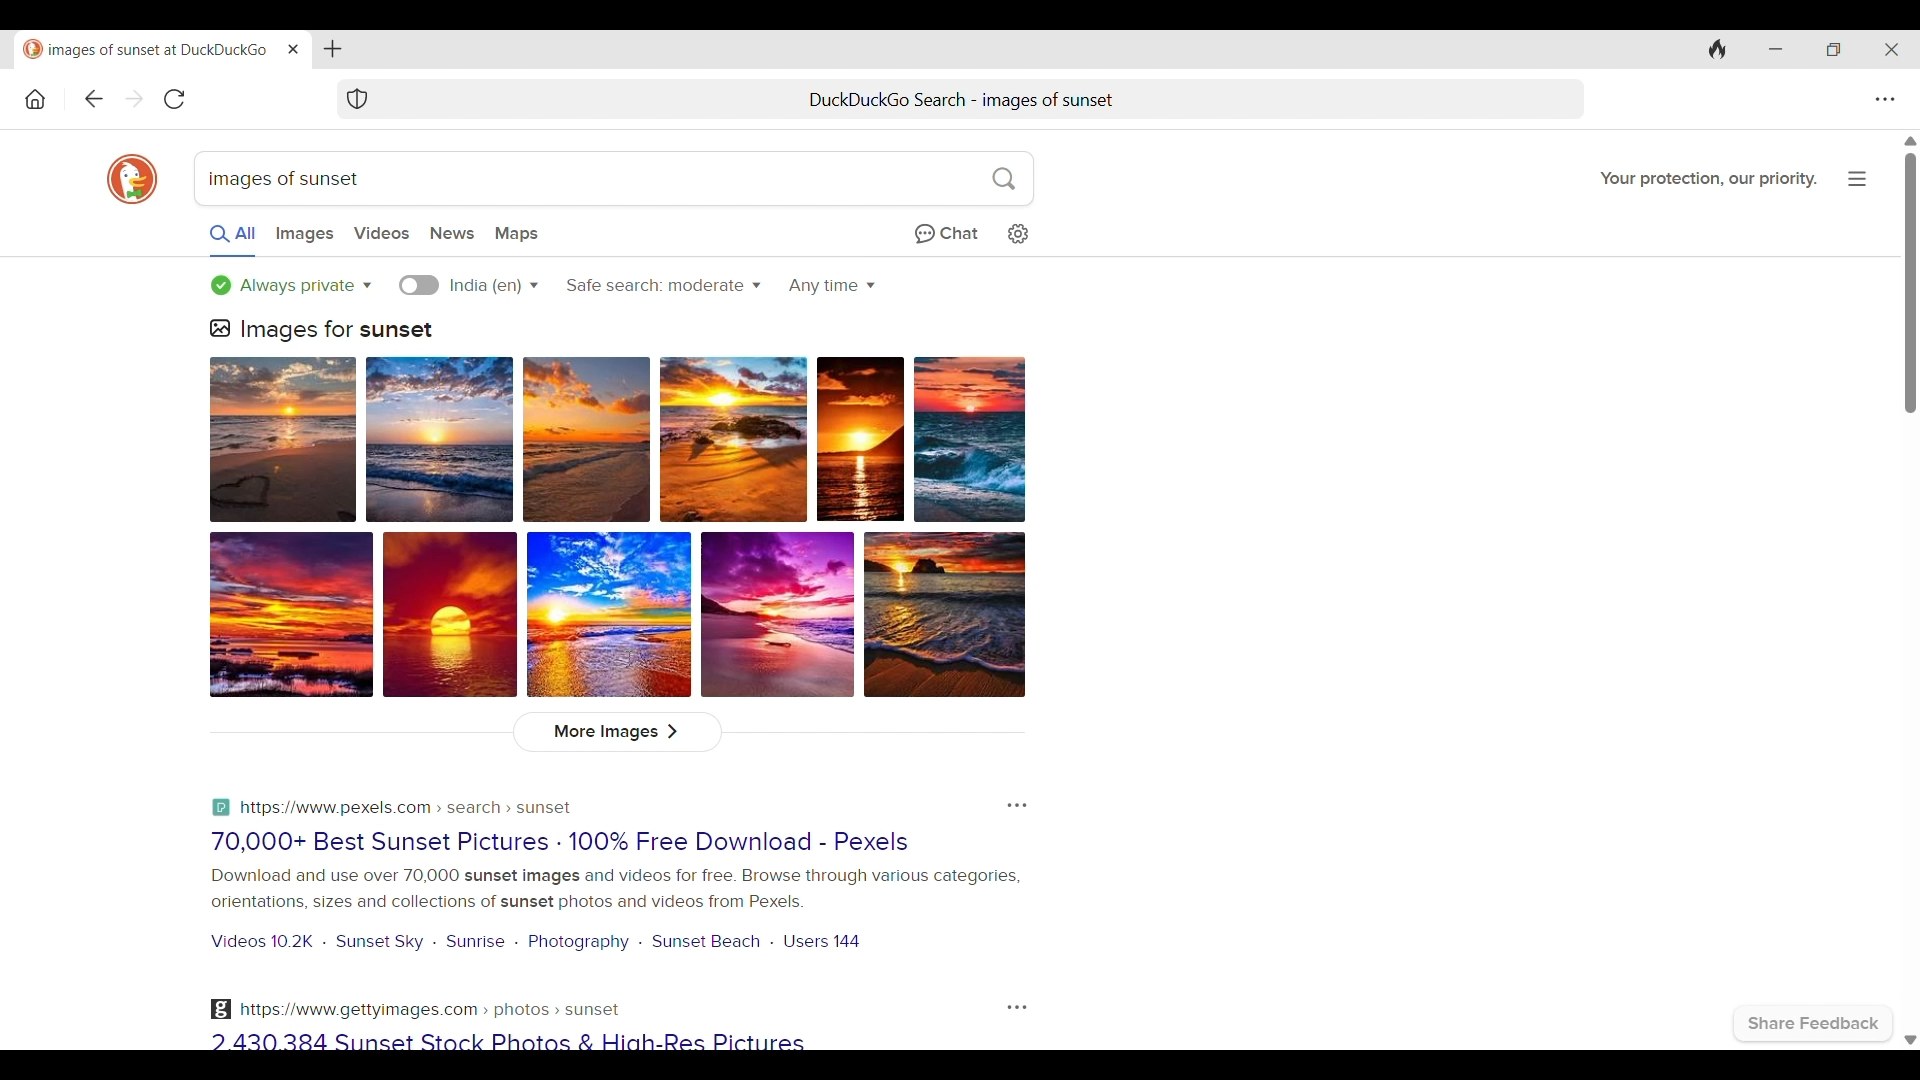 The width and height of the screenshot is (1920, 1080). Describe the element at coordinates (580, 942) in the screenshot. I see `Photography` at that location.